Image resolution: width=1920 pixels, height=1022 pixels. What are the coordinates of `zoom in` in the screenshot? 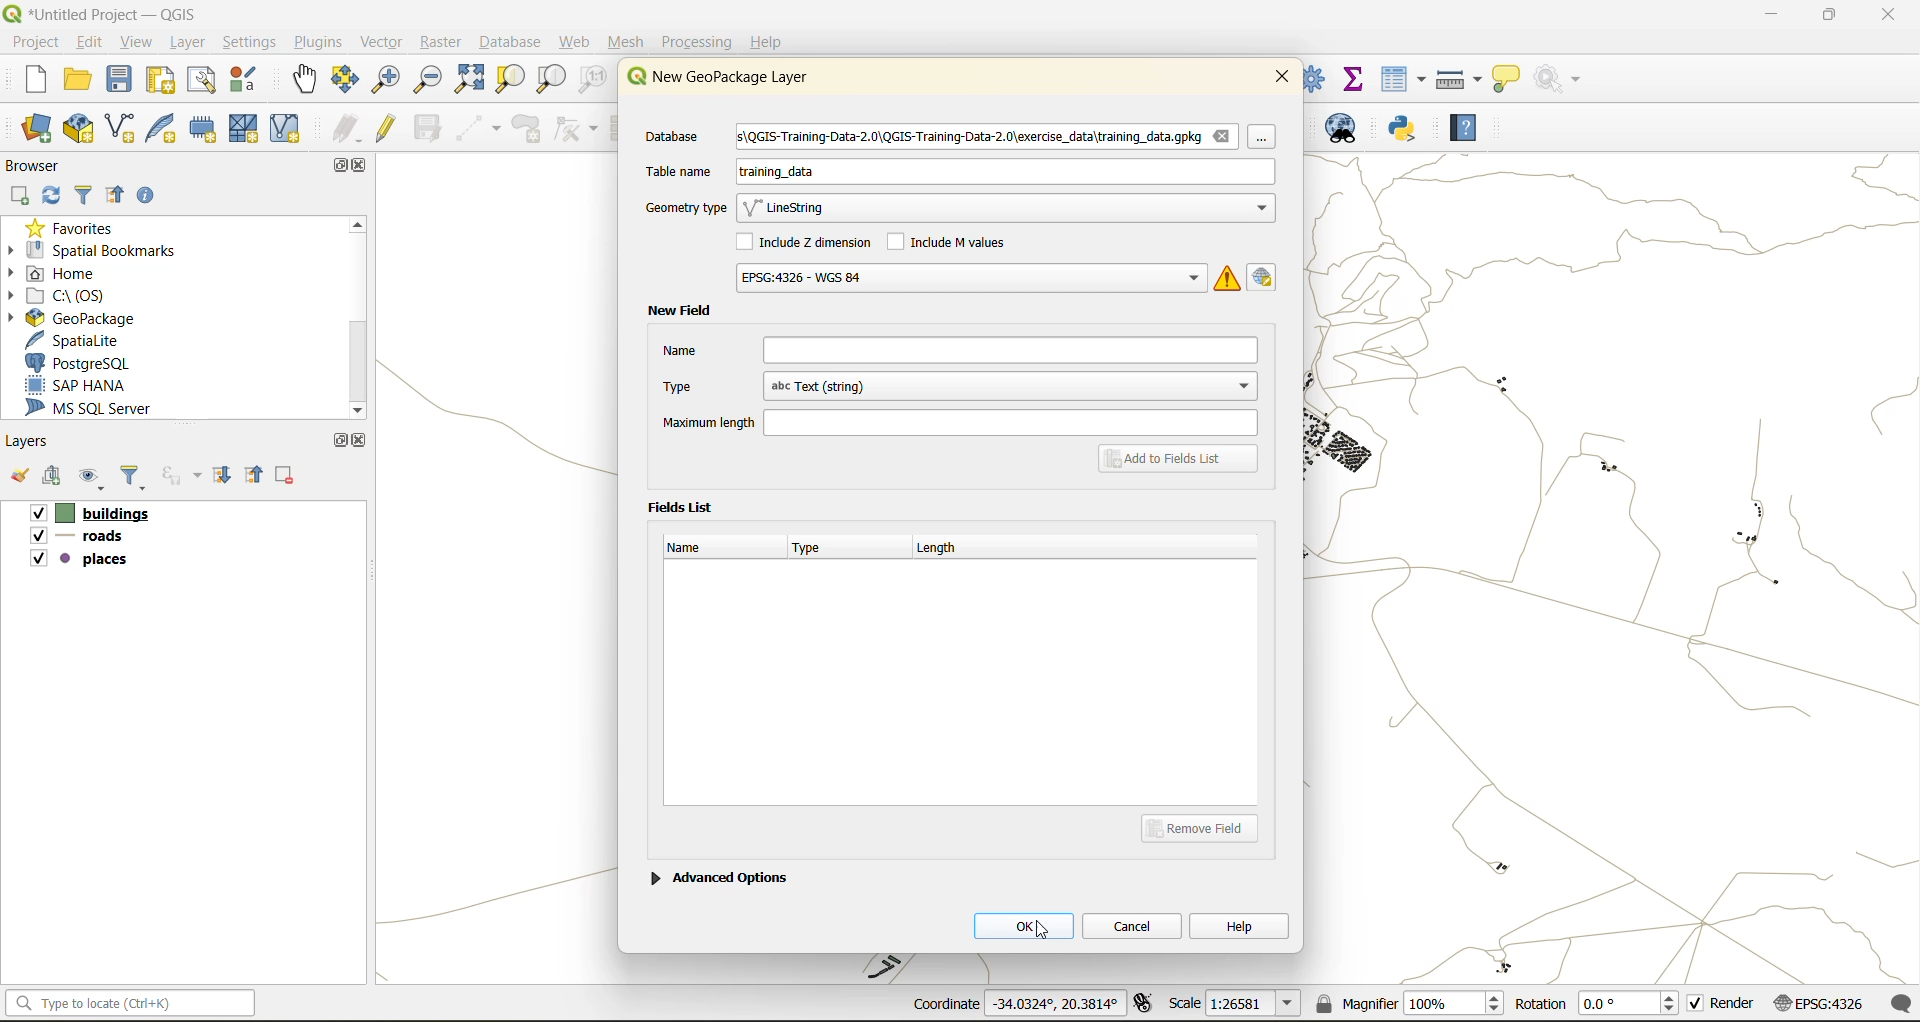 It's located at (384, 78).